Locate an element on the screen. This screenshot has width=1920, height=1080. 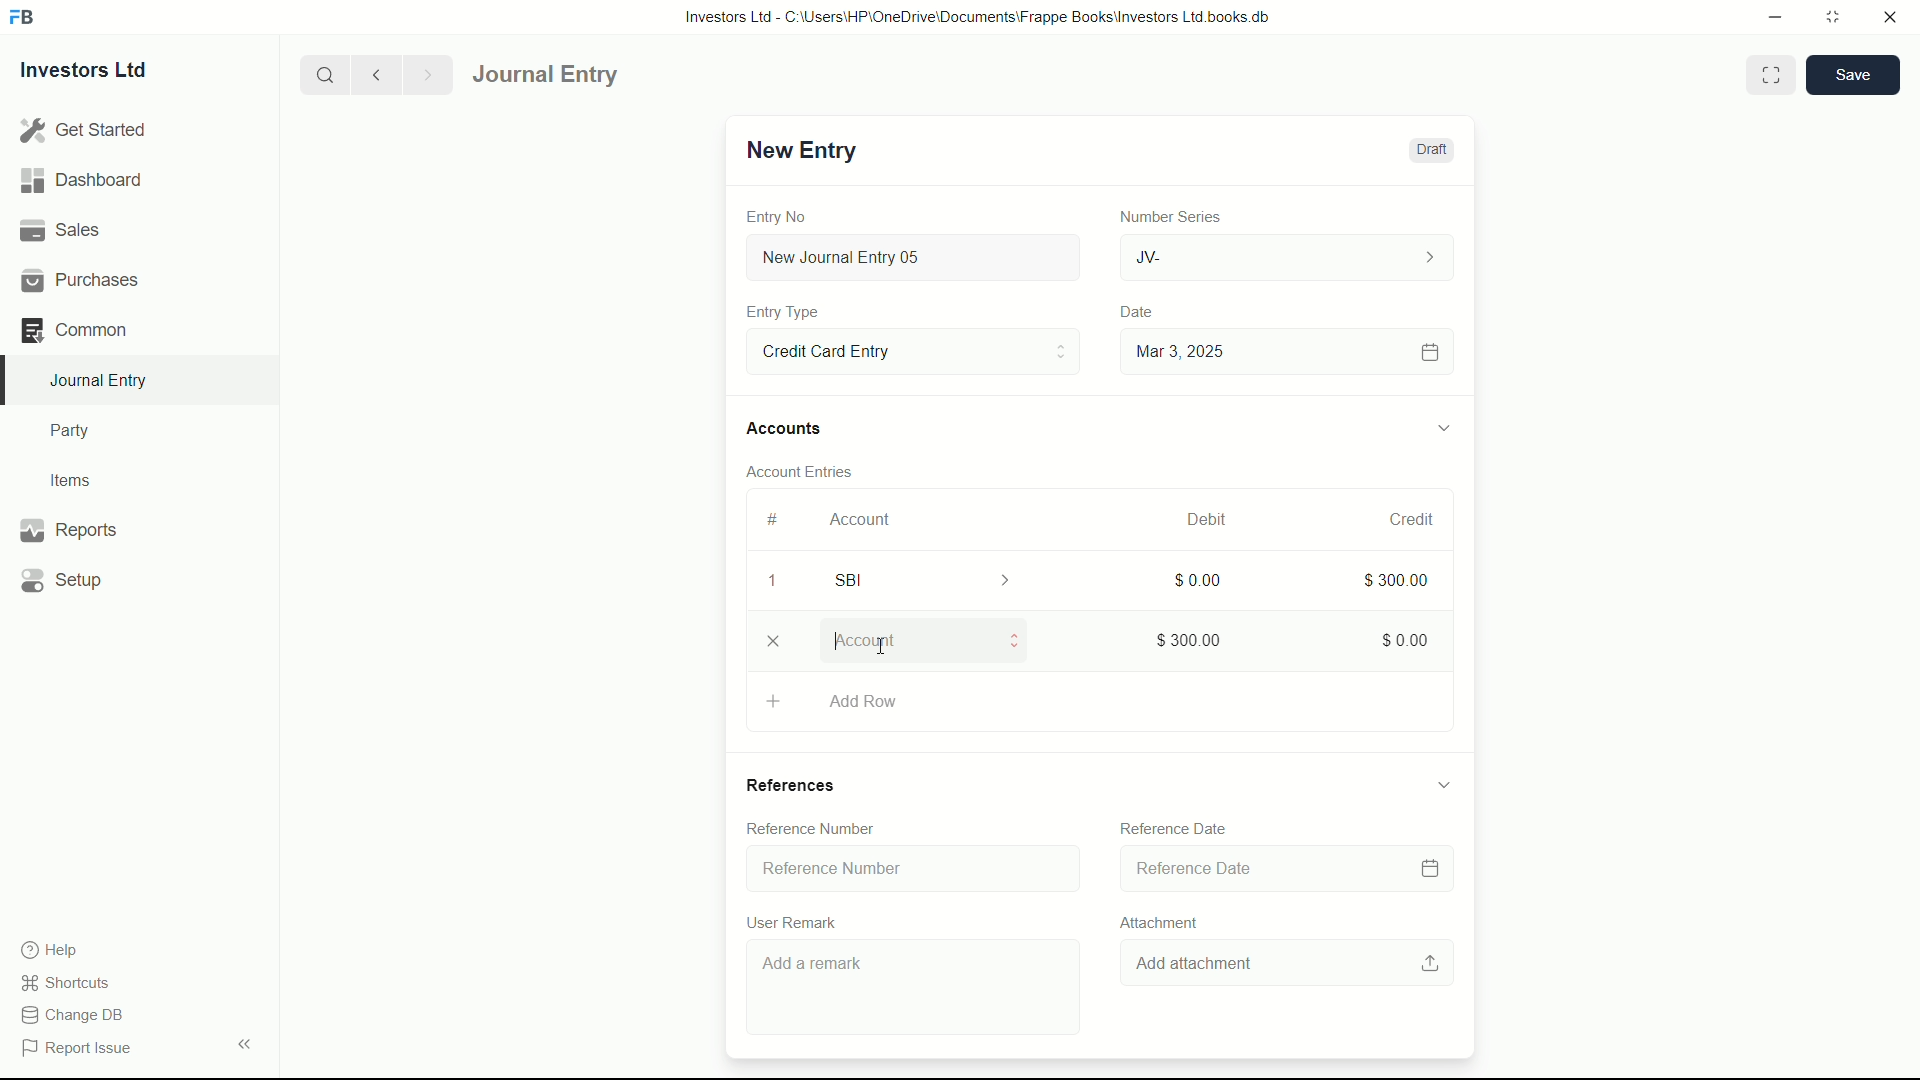
User Remark is located at coordinates (796, 921).